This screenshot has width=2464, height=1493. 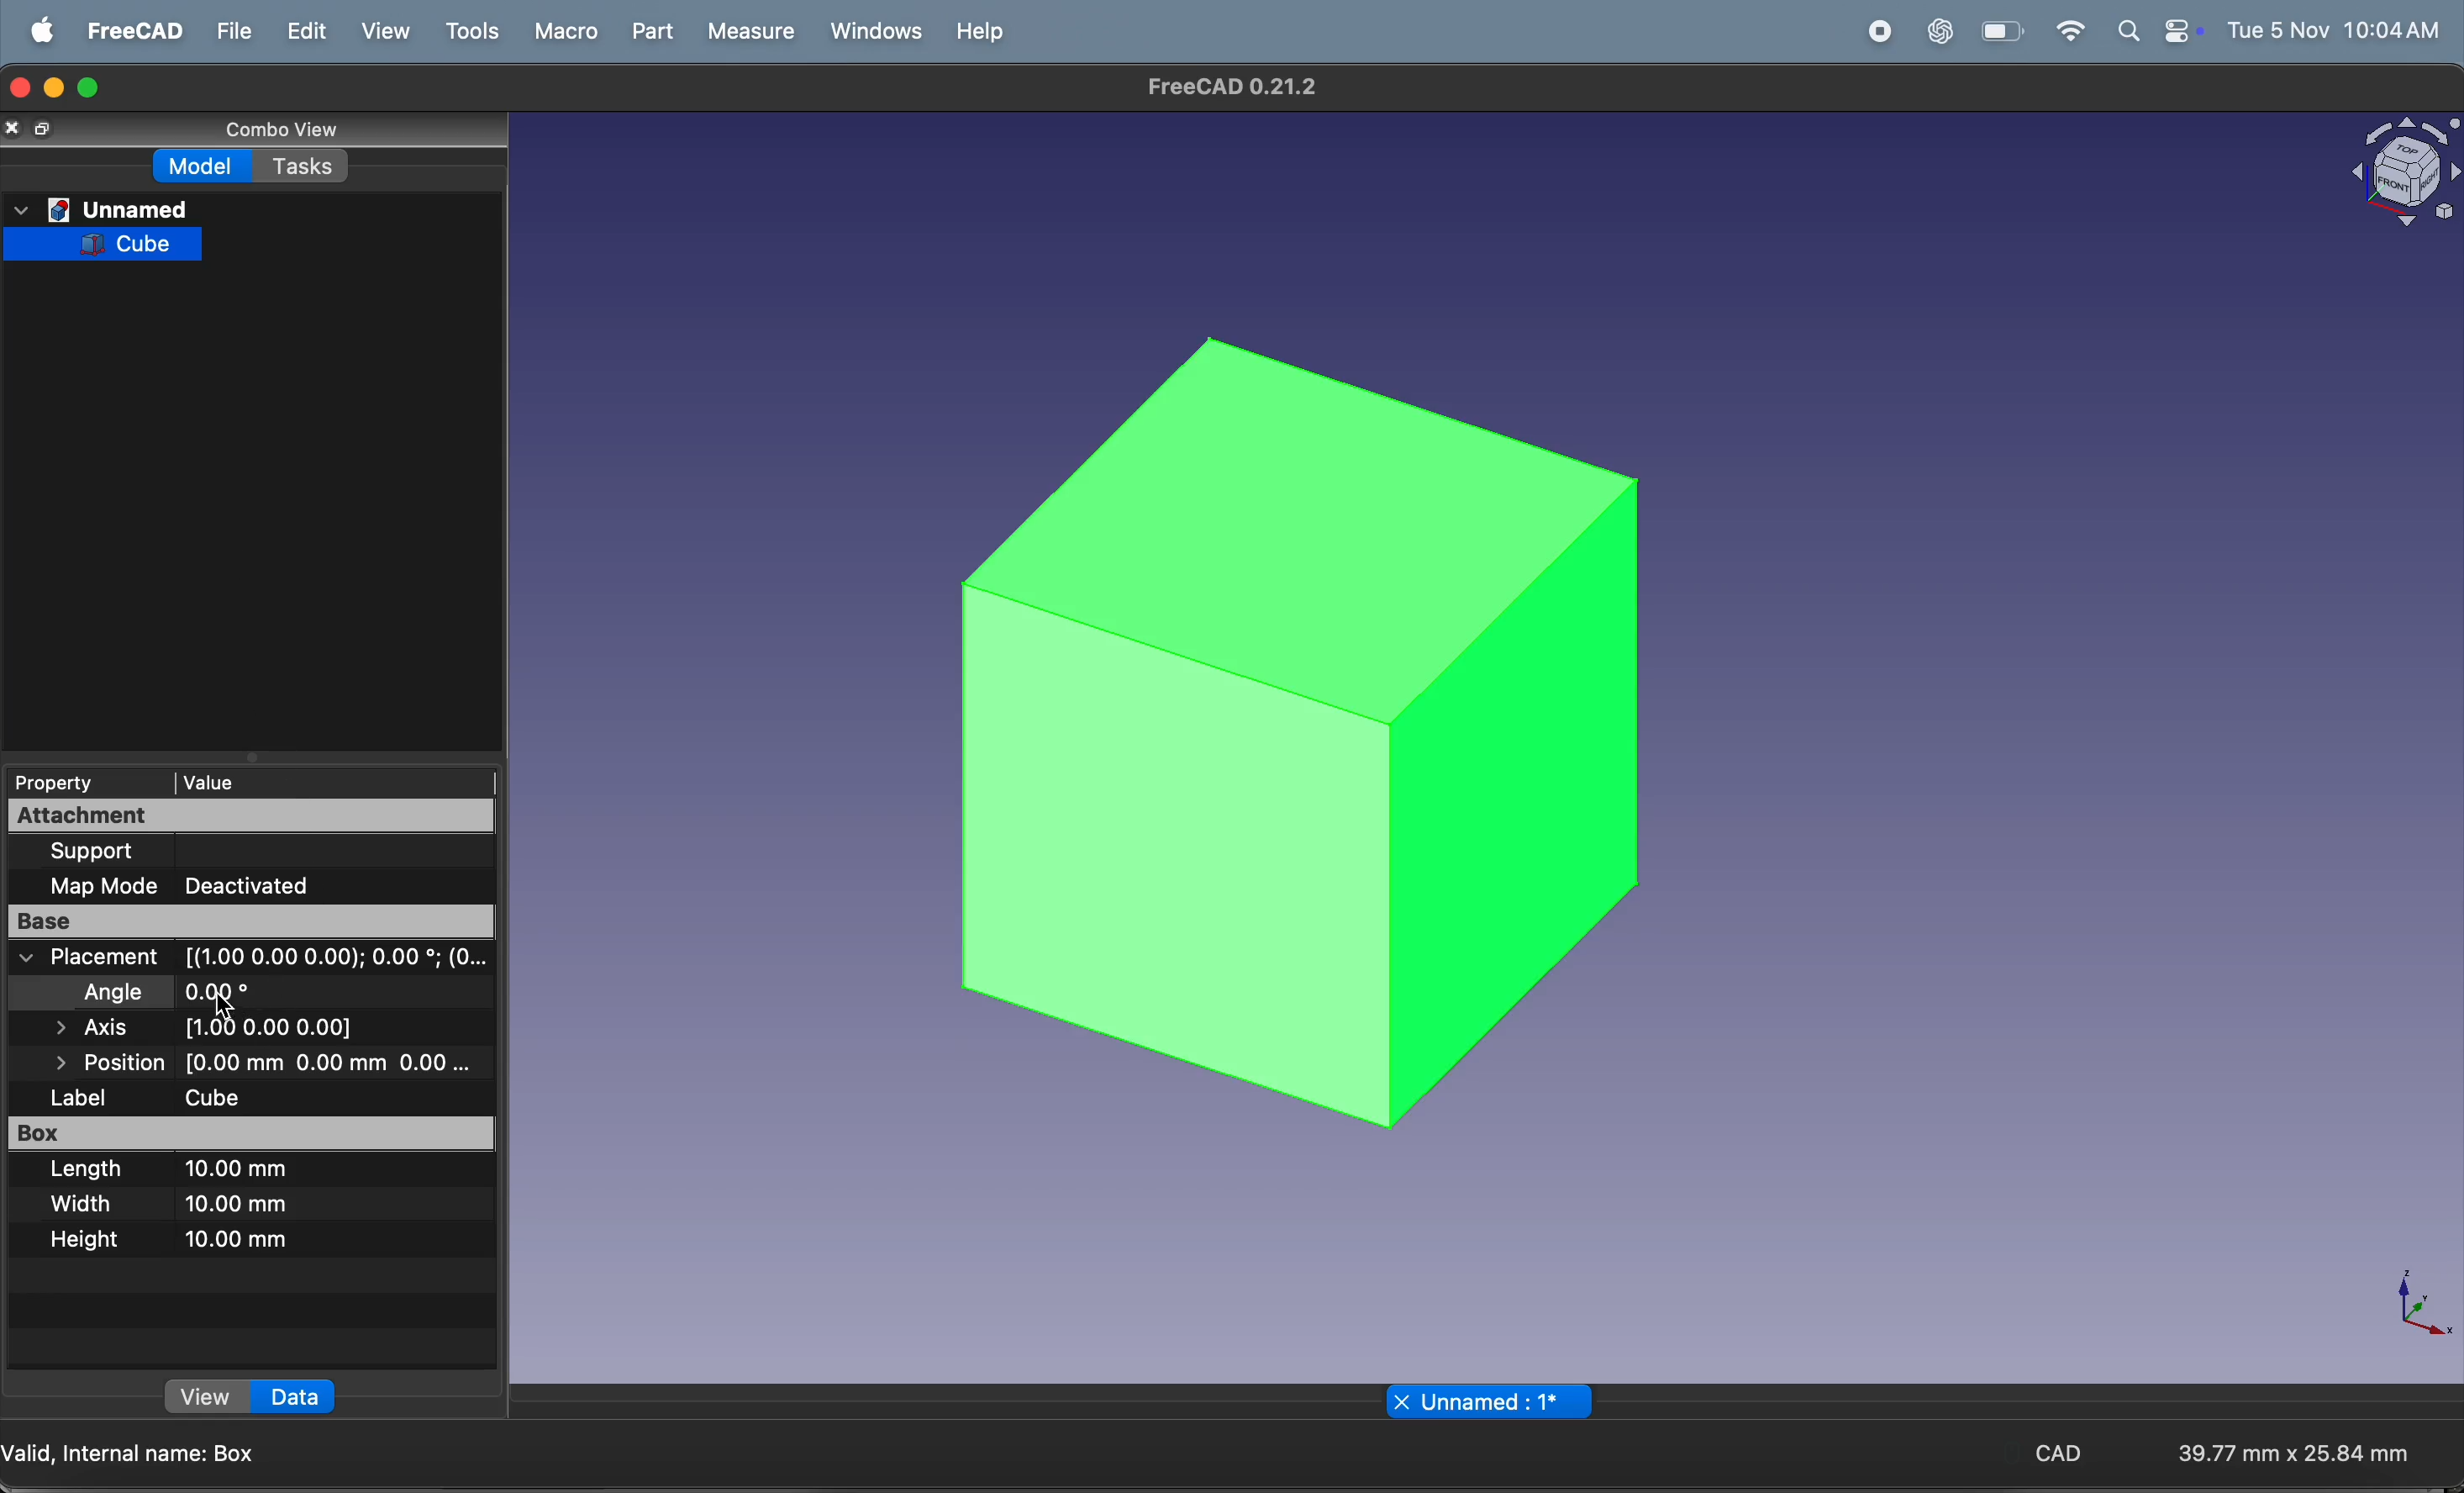 What do you see at coordinates (244, 1239) in the screenshot?
I see `10mm` at bounding box center [244, 1239].